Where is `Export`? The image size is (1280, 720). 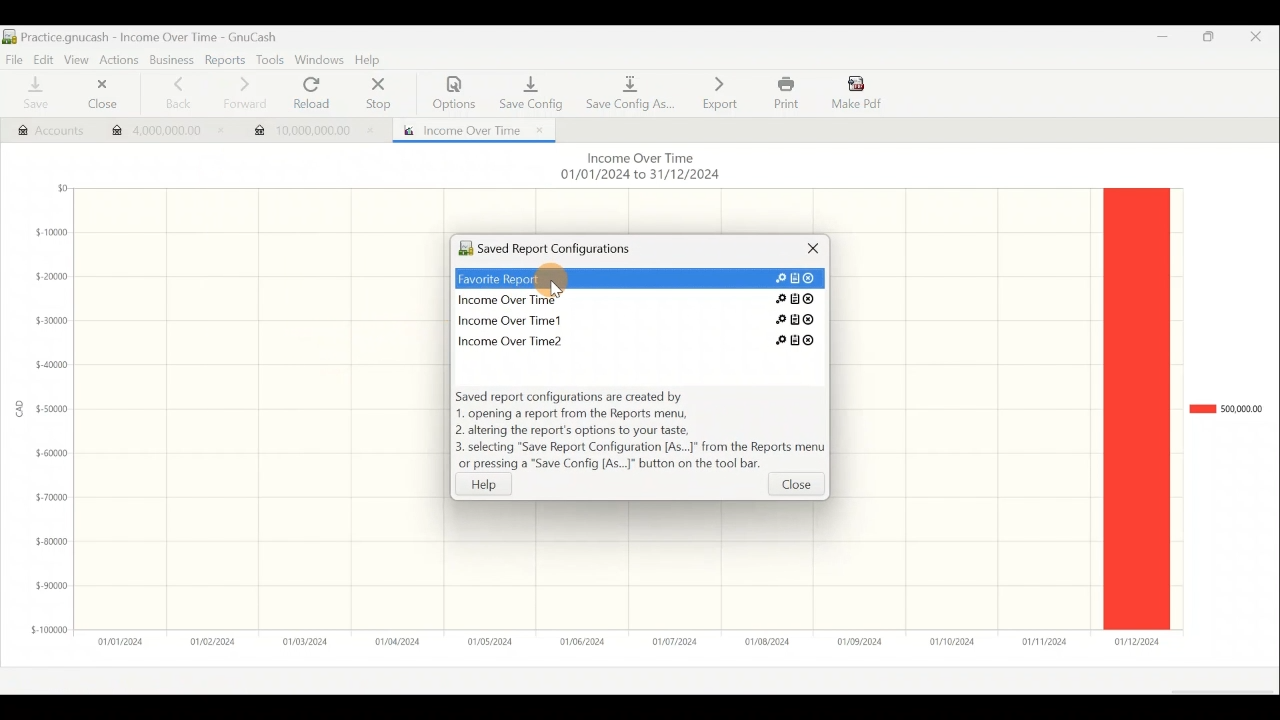 Export is located at coordinates (720, 92).